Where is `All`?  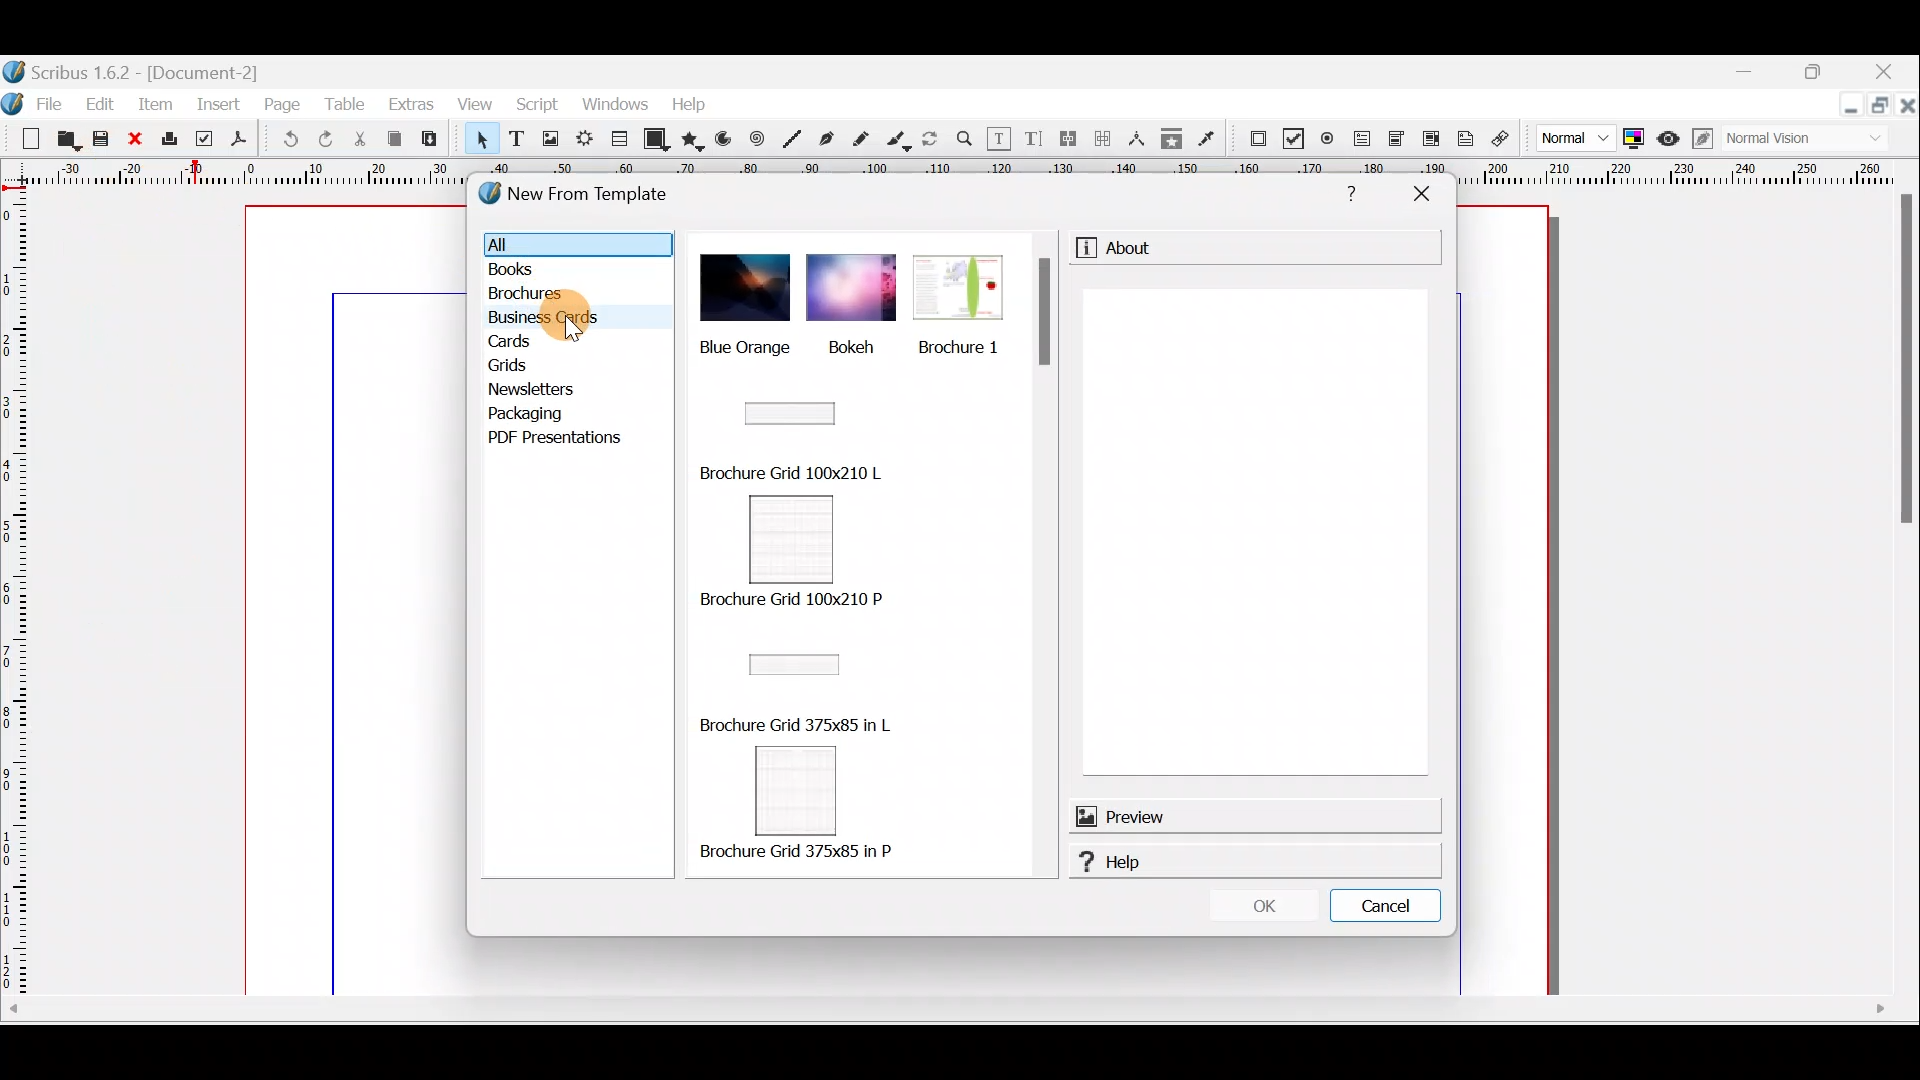
All is located at coordinates (581, 246).